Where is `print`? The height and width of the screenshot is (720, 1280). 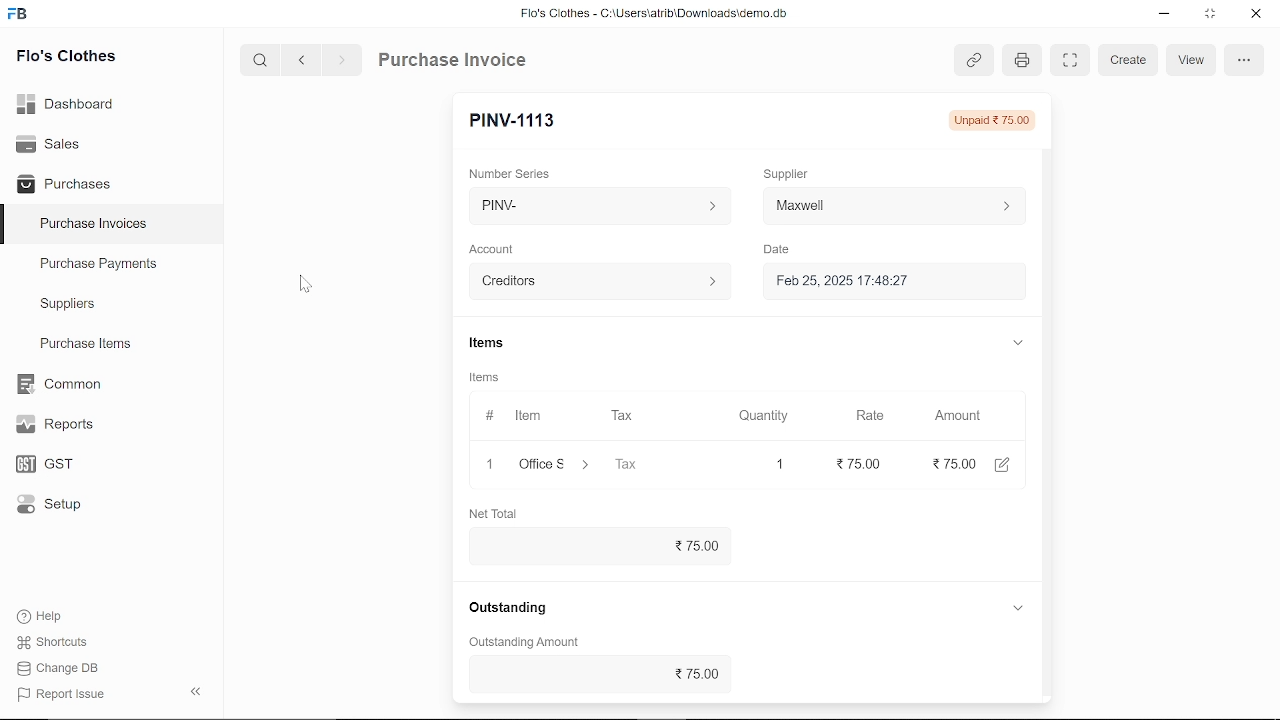
print is located at coordinates (1019, 59).